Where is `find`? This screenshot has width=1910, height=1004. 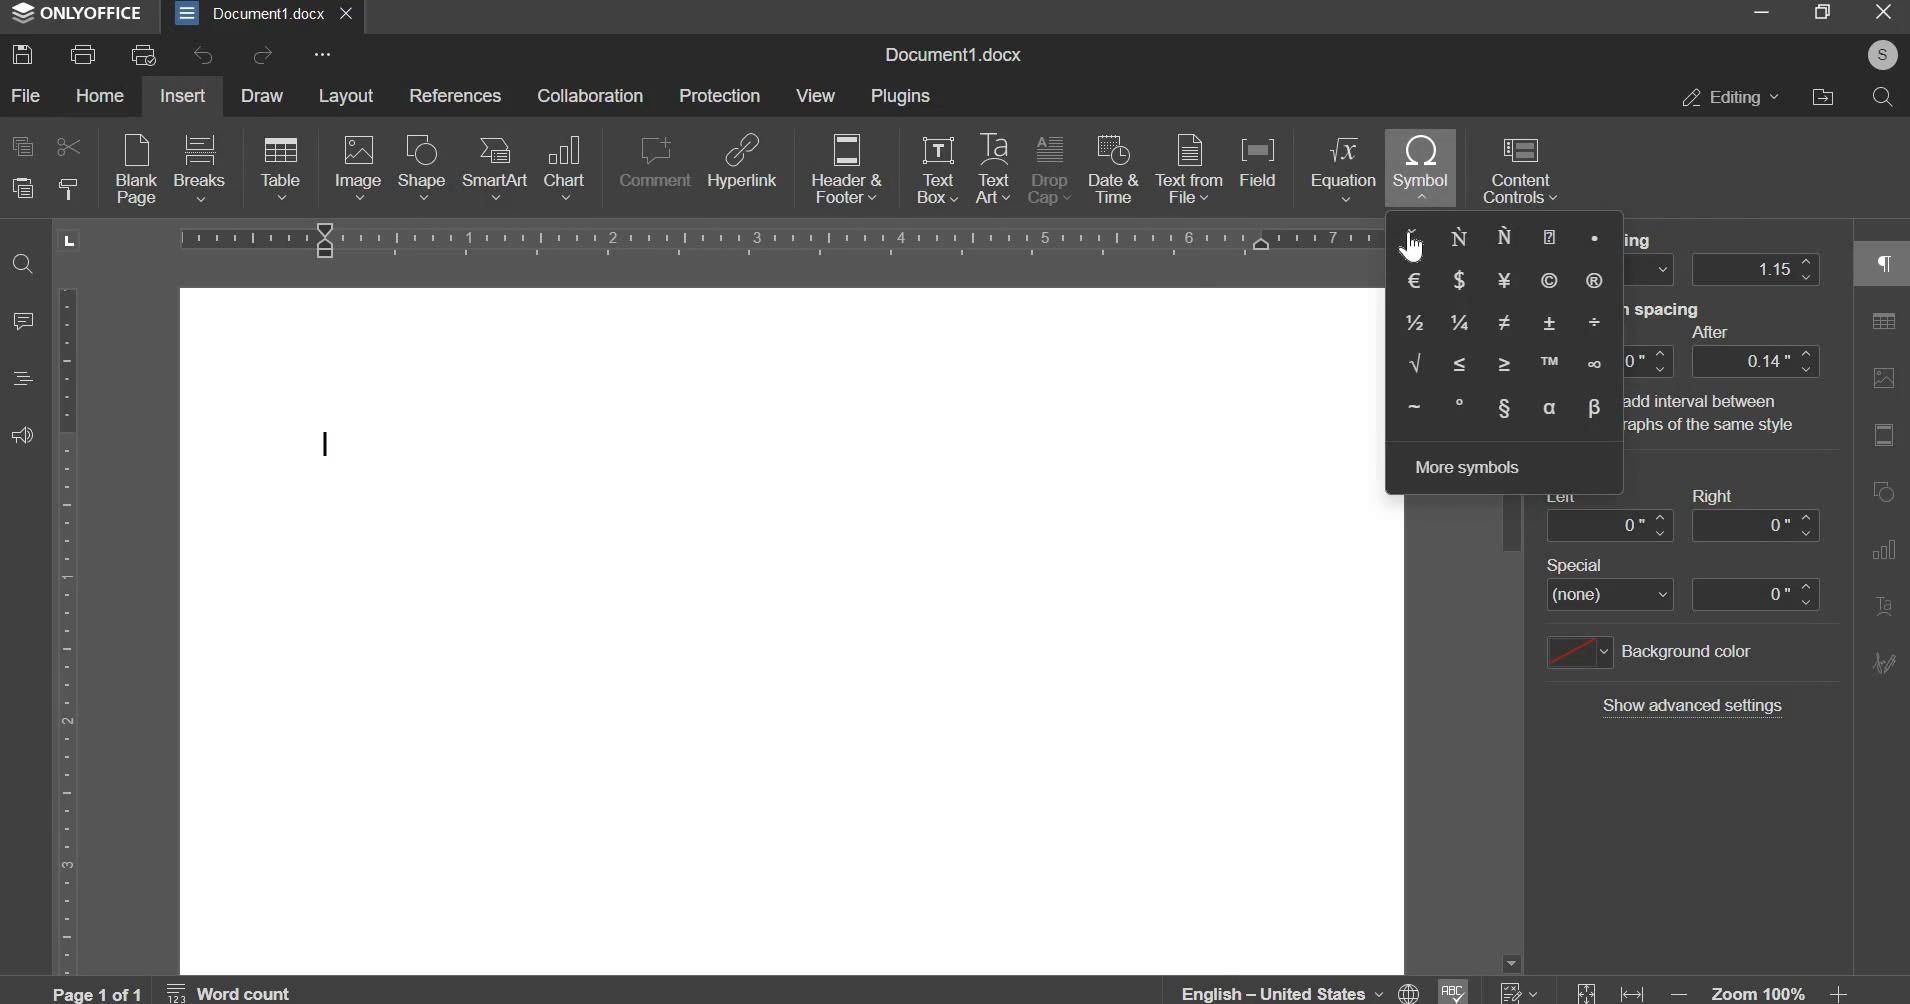 find is located at coordinates (22, 263).